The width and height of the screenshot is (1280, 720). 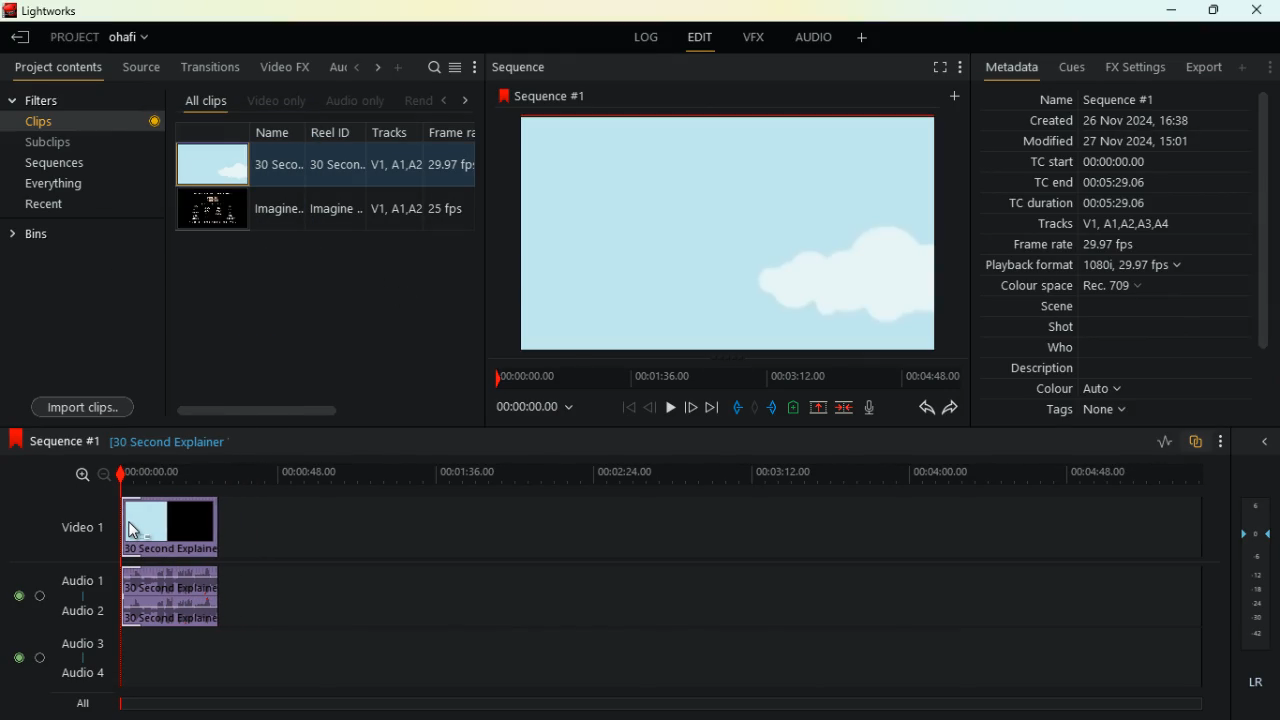 What do you see at coordinates (951, 410) in the screenshot?
I see `forward` at bounding box center [951, 410].